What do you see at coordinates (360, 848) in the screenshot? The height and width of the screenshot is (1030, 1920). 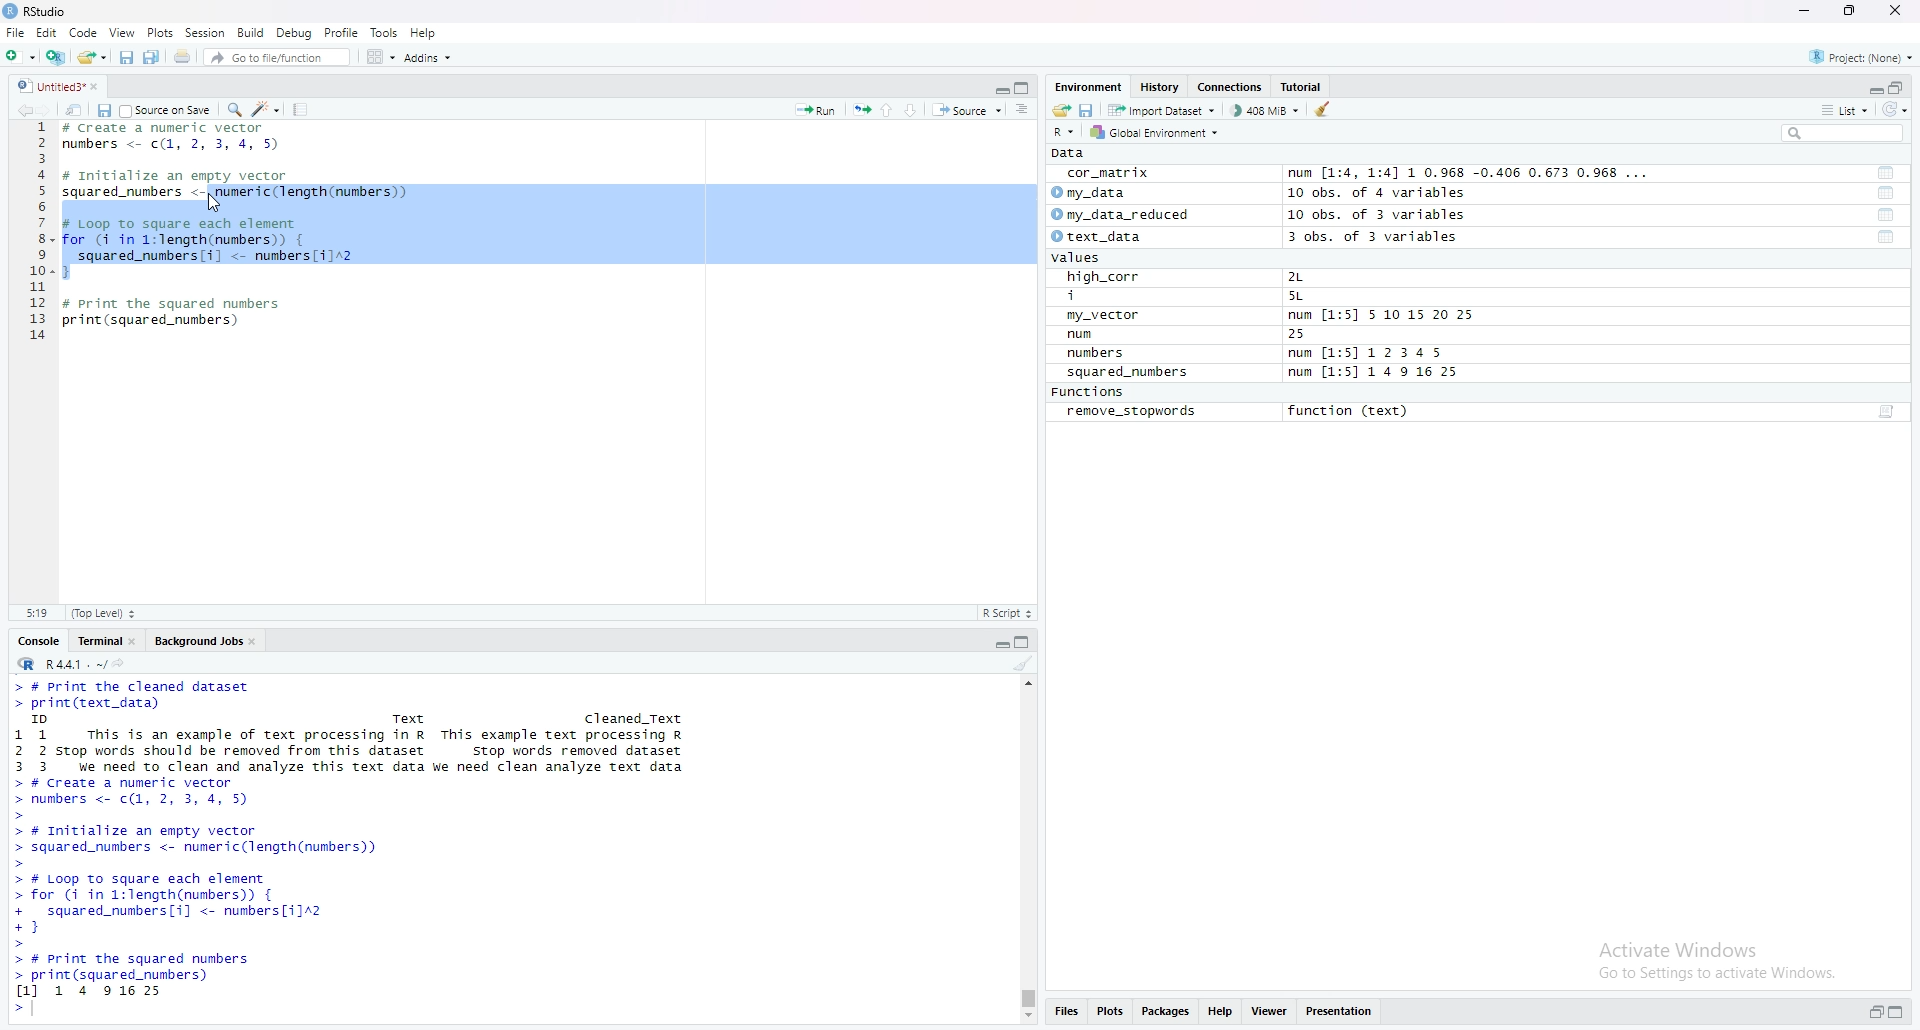 I see `> # print the cleaned dataset> print(text_data)™ Text Cleaned_Text11 This is an example of text processing in R This example text processing R2 2 stop words should be removed from this dataset stop words removed dataset3 3 ve need to clean and analyze this text data We need clean analyze text data> # Create a numeric vector> numbers <- c(1, 2, 3, 4, 5)> # Initialize an empty vector> squared_numbers <- numer ic(length(numbers))> # Loop To square each element> for (i in 1:length(numbers)) {+ squared_numbers[i] <- nunbers[i12+}> # print the squared numbers> print(squared_numbers)1] 1 4 9 16 25 >` at bounding box center [360, 848].